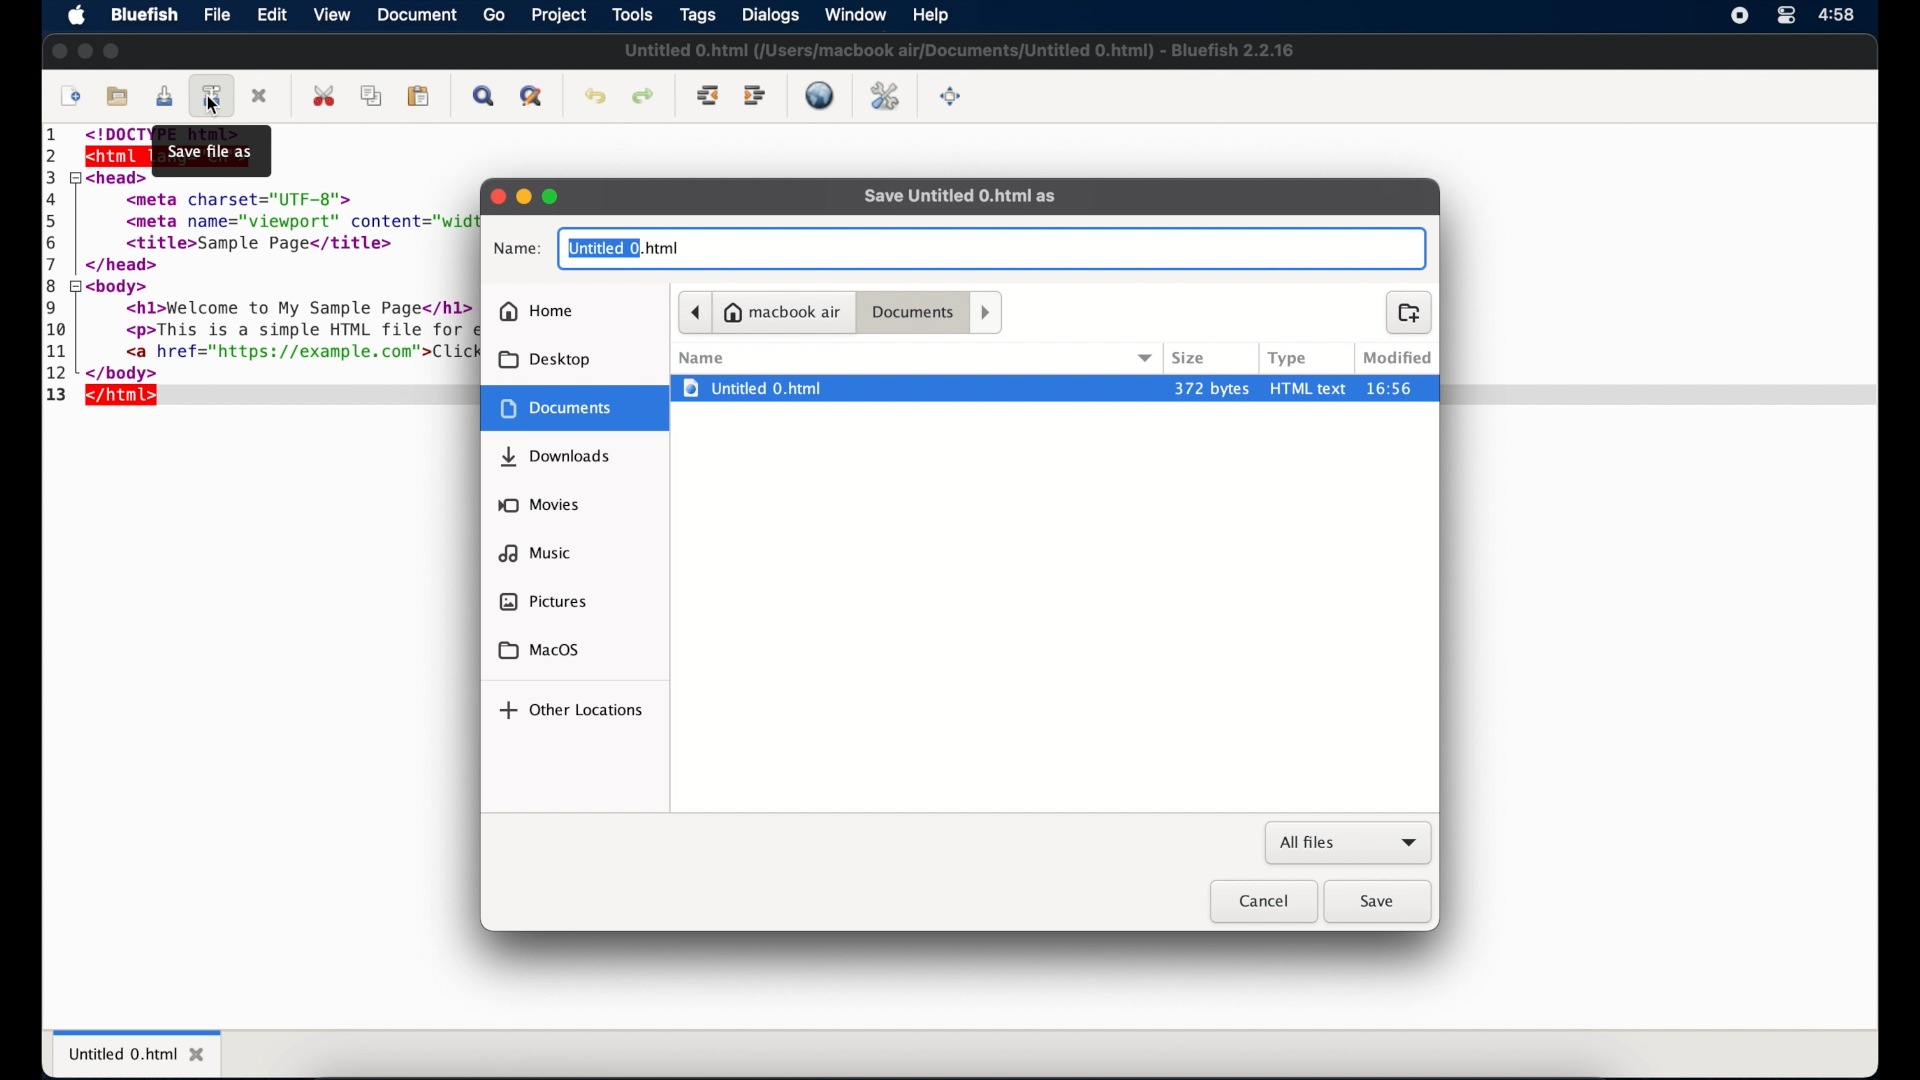 The height and width of the screenshot is (1080, 1920). I want to click on <body>, so click(123, 287).